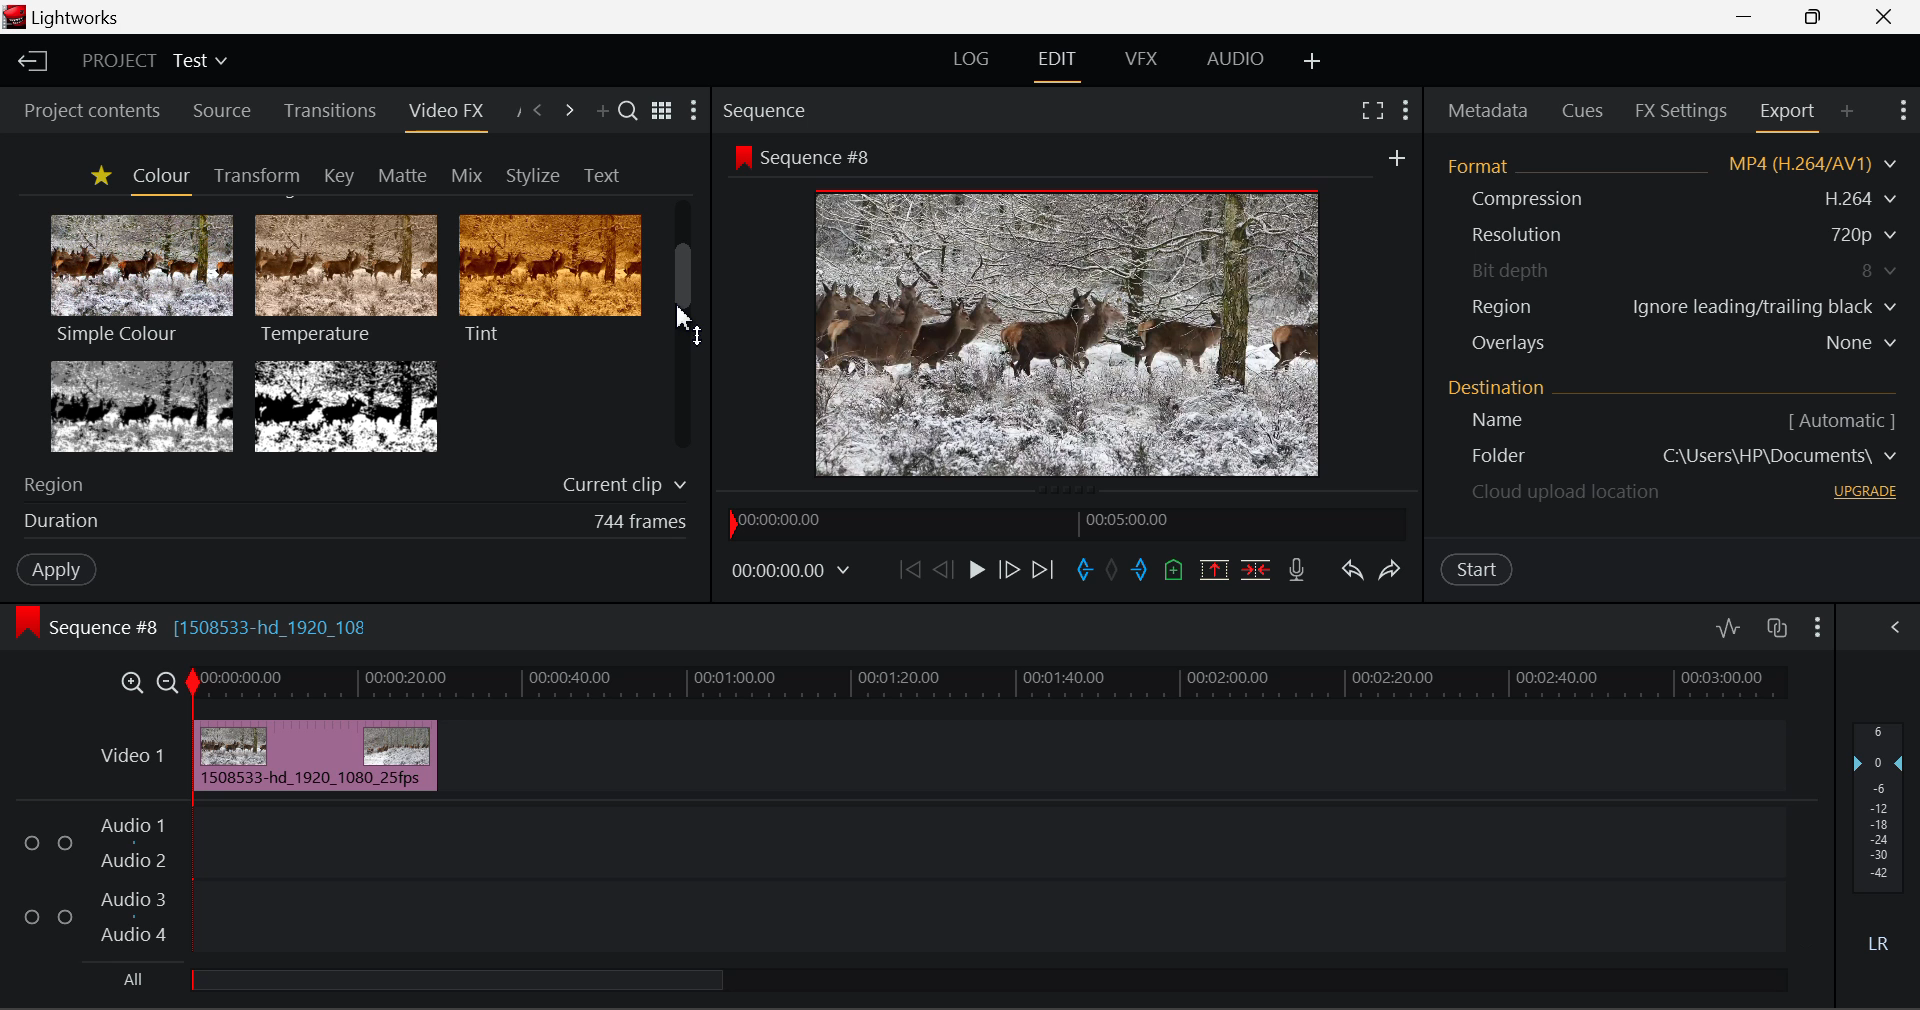 The image size is (1920, 1010). Describe the element at coordinates (170, 682) in the screenshot. I see `Timeline Zoom Out` at that location.